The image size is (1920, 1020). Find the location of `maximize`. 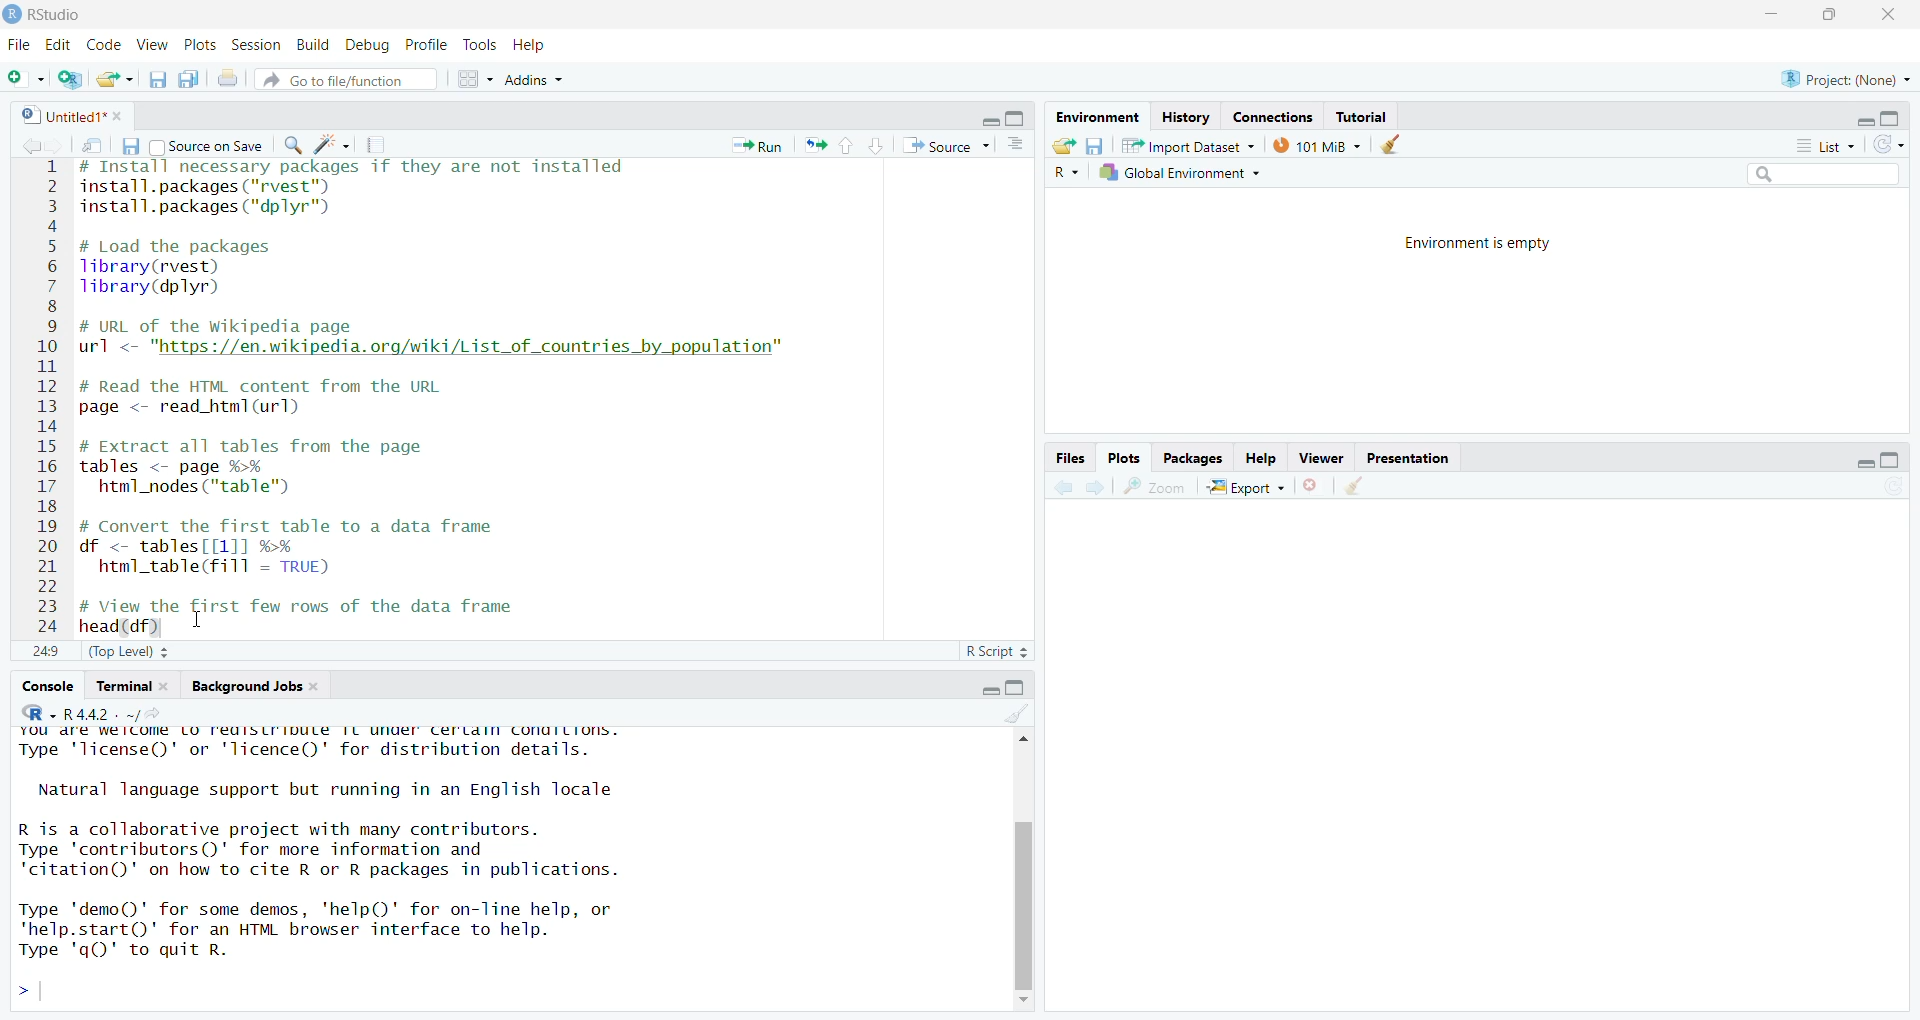

maximize is located at coordinates (1015, 117).